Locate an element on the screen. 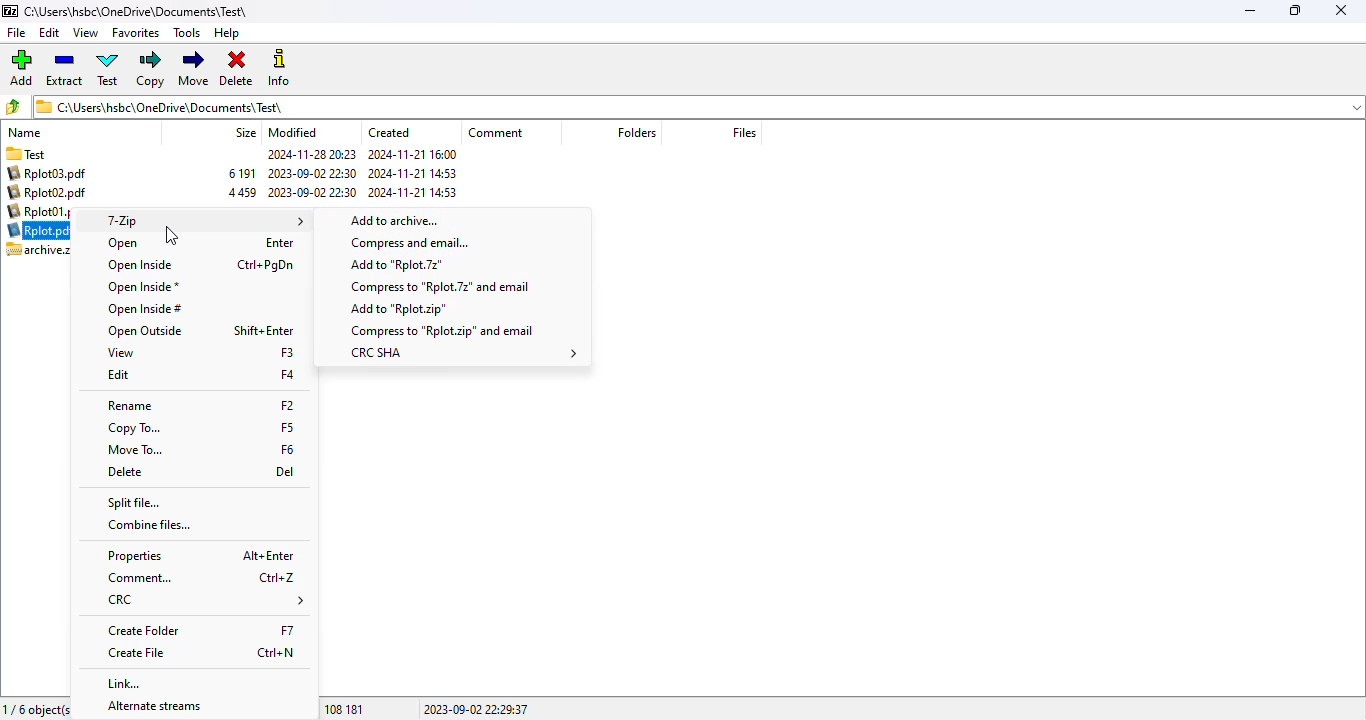 The height and width of the screenshot is (720, 1366). favorites is located at coordinates (137, 33).